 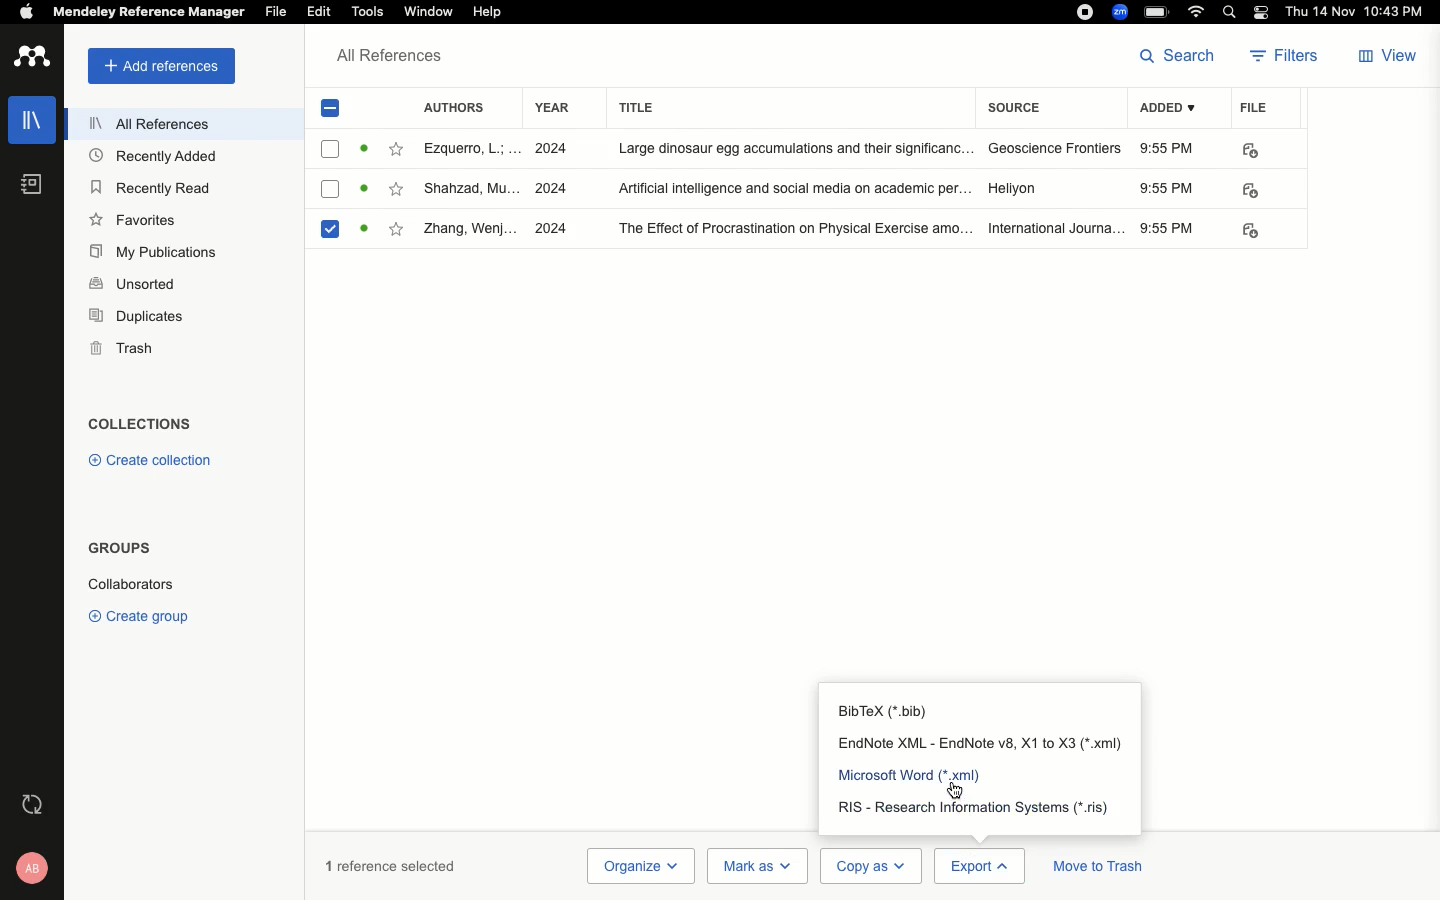 I want to click on Duplicates, so click(x=138, y=318).